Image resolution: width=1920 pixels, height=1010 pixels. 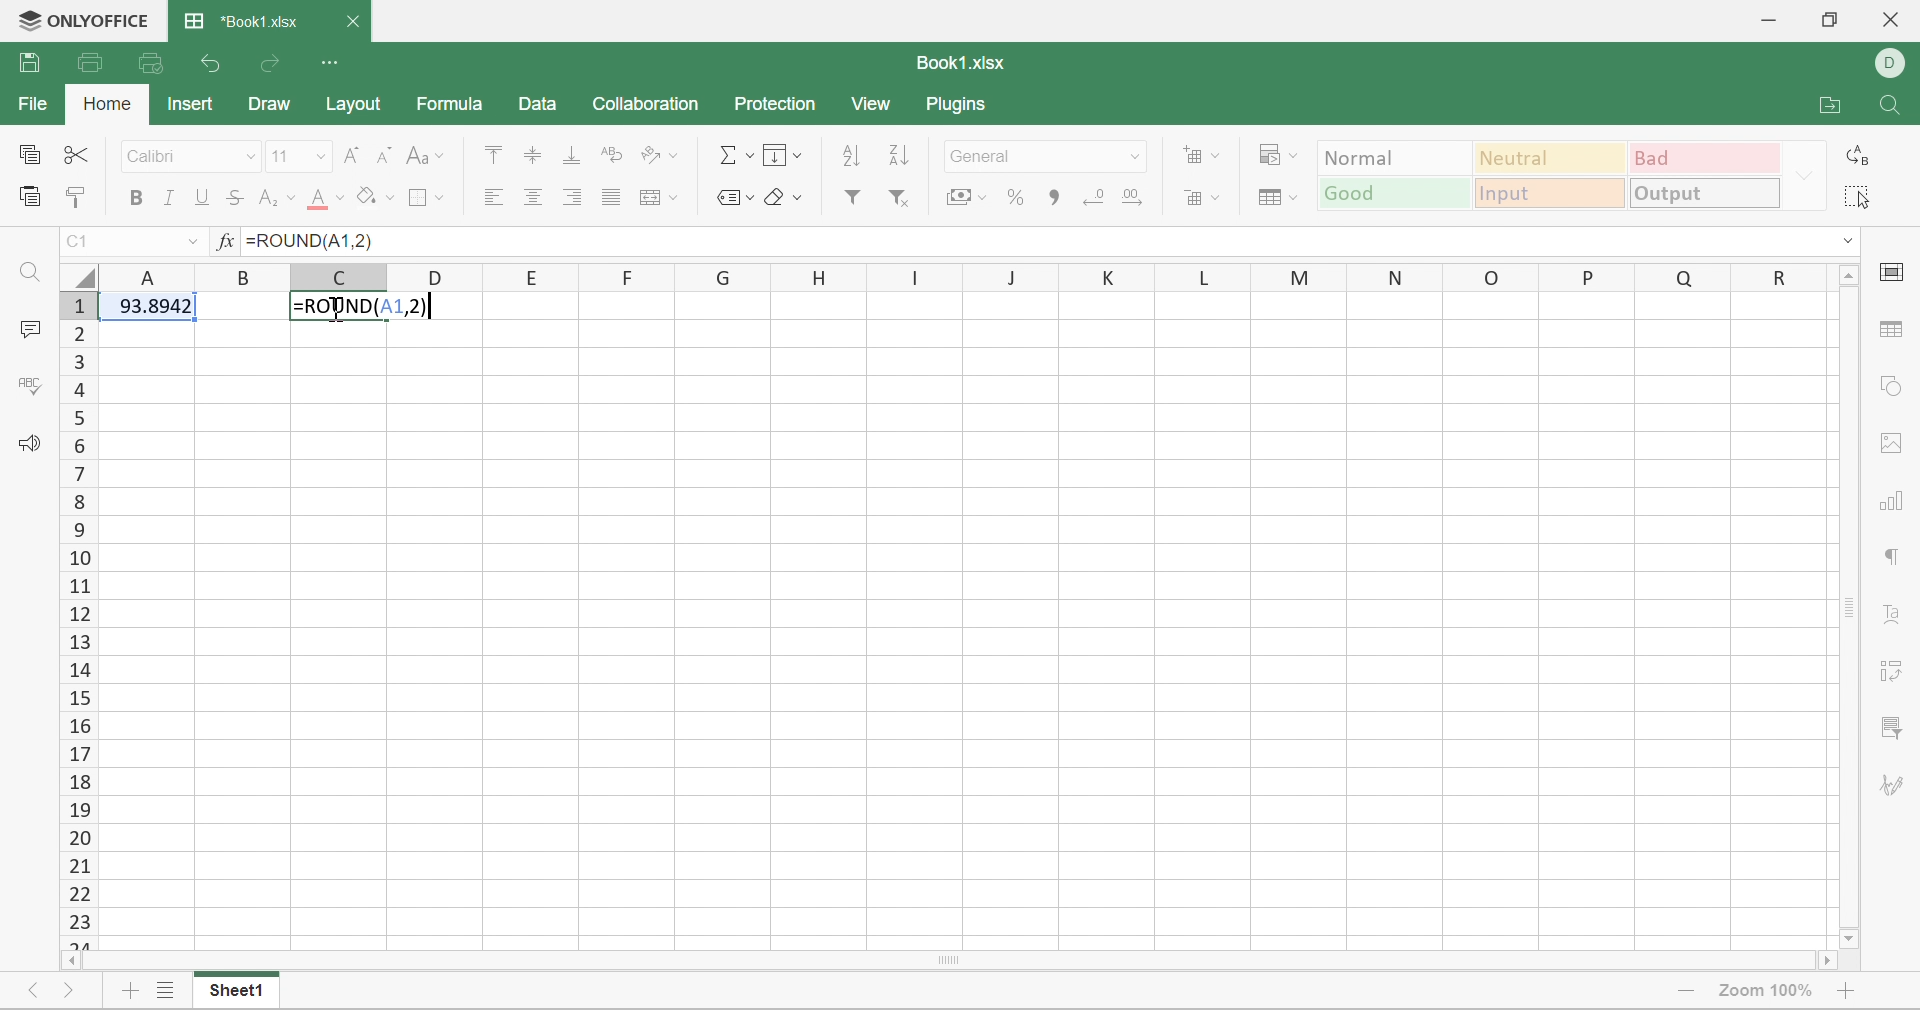 What do you see at coordinates (156, 155) in the screenshot?
I see `Font` at bounding box center [156, 155].